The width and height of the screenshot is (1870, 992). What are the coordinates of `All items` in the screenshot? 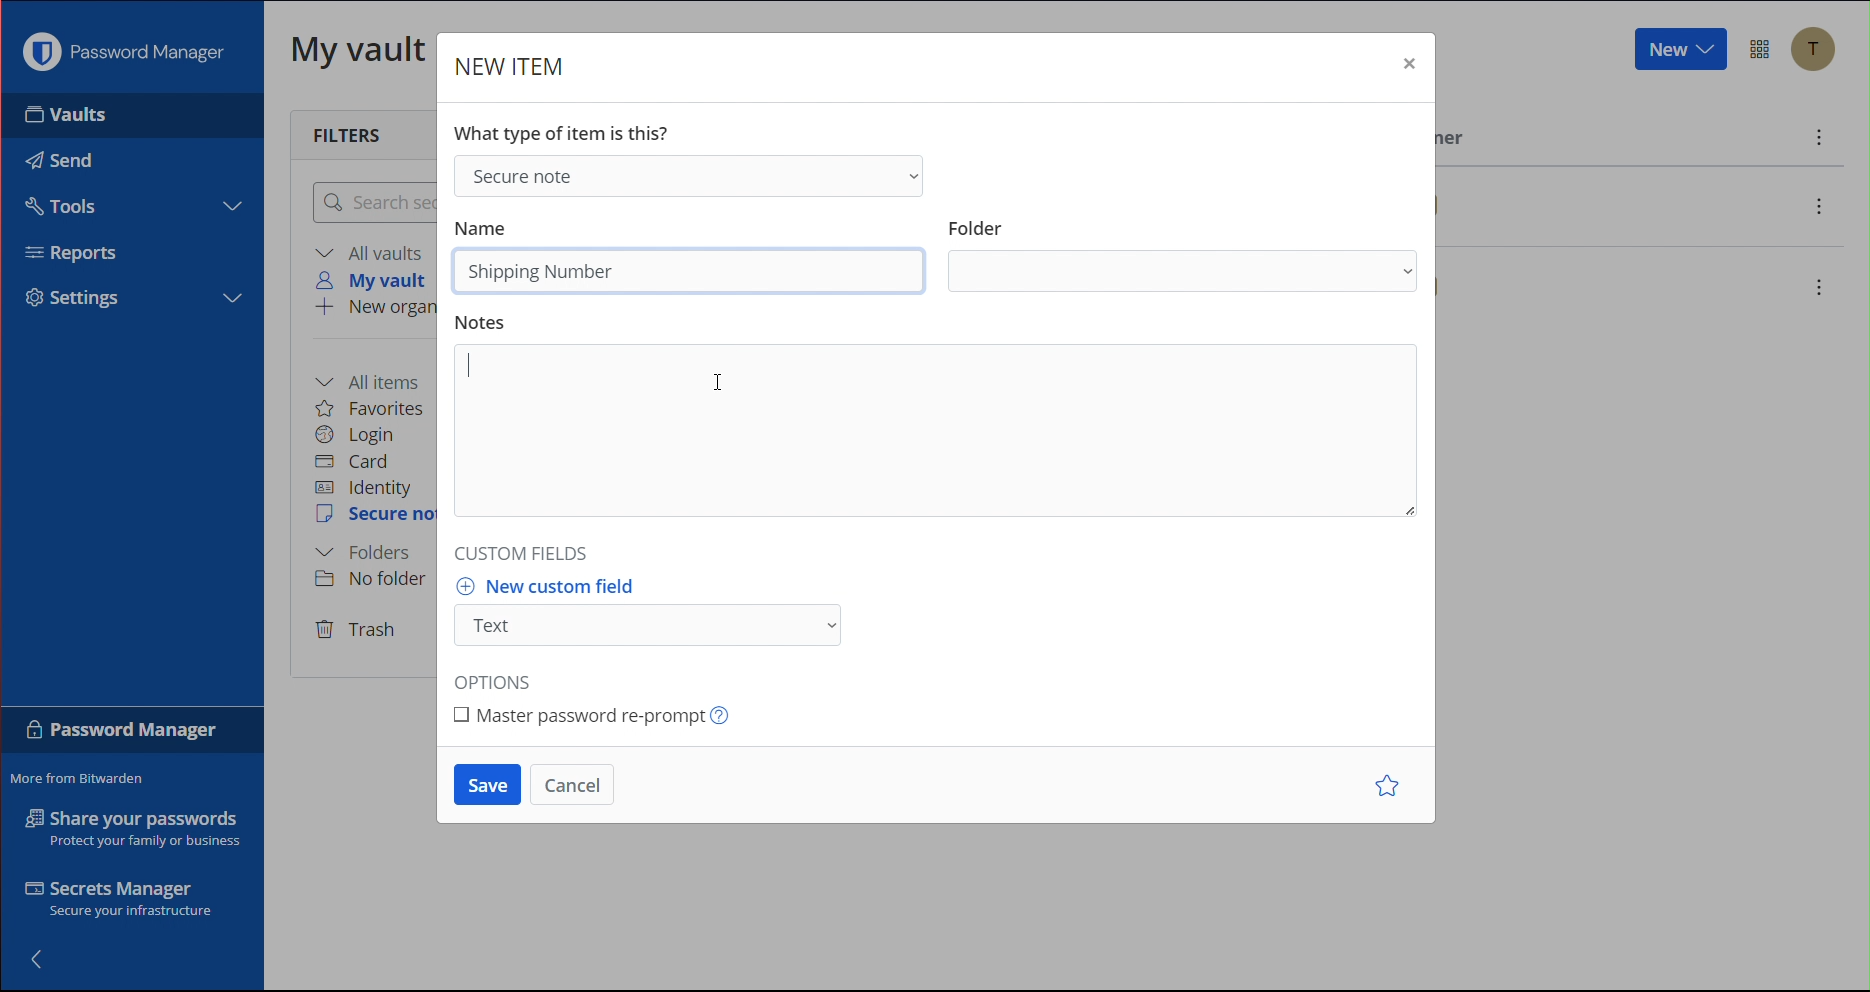 It's located at (377, 377).